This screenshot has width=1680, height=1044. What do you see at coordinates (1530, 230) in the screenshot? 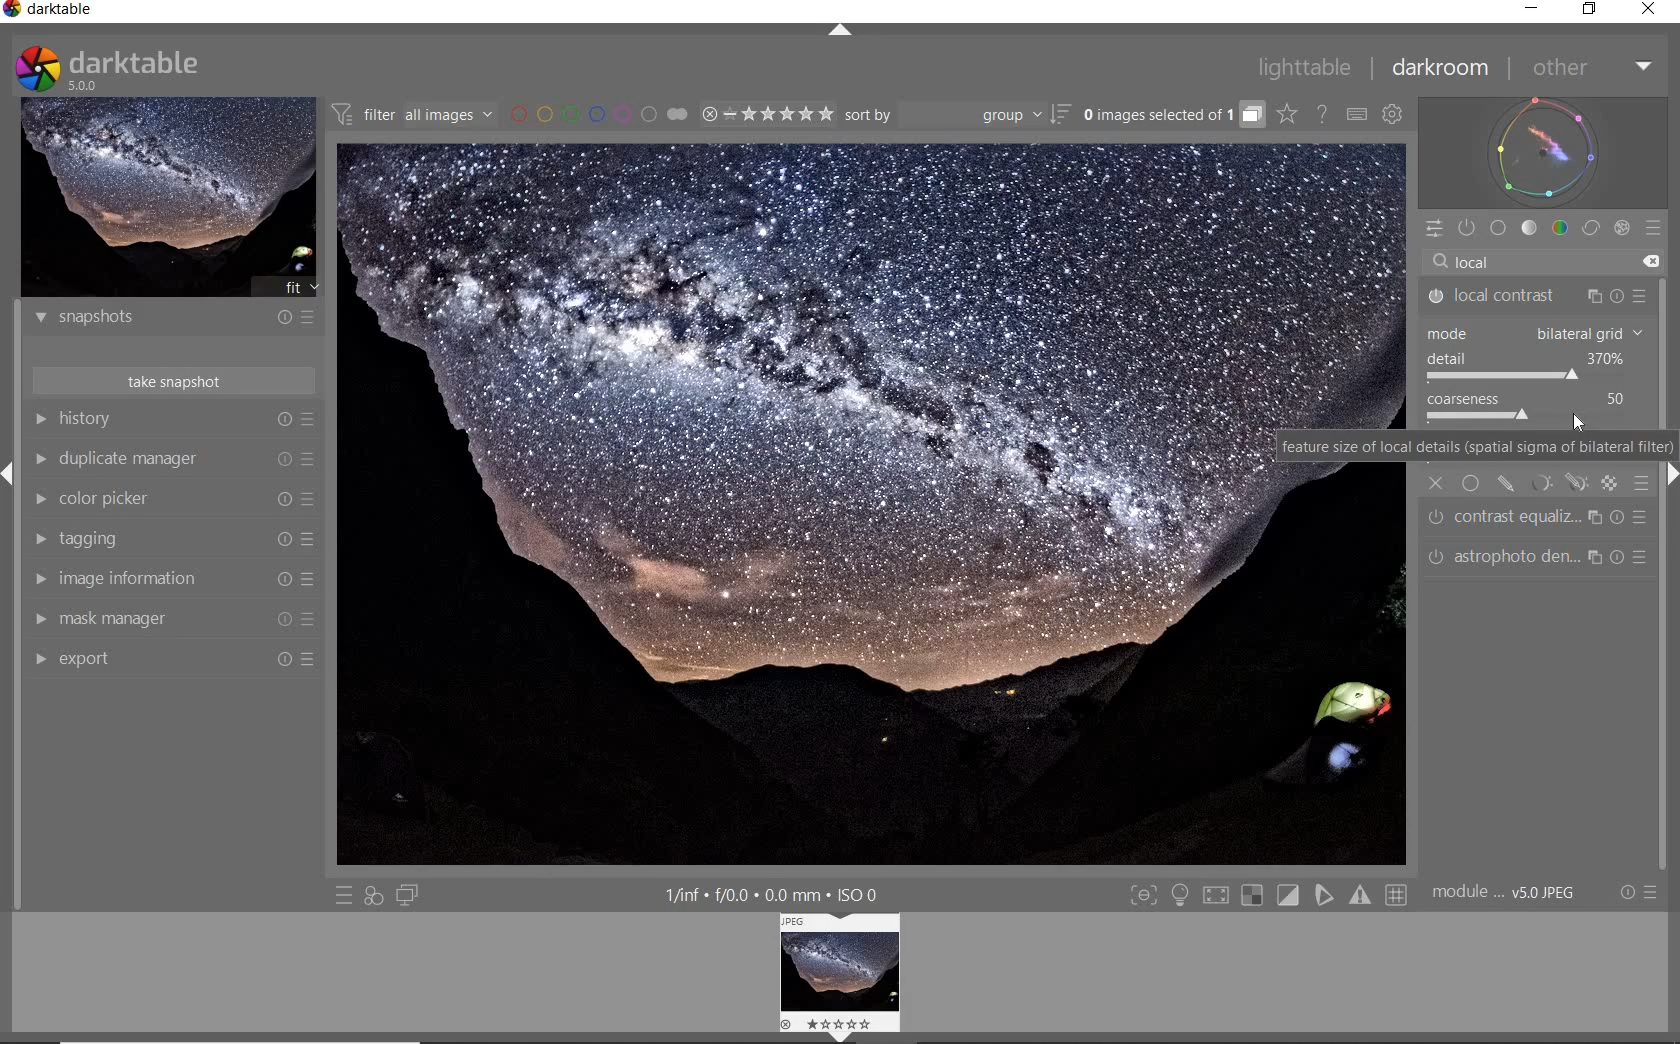
I see `TONE` at bounding box center [1530, 230].